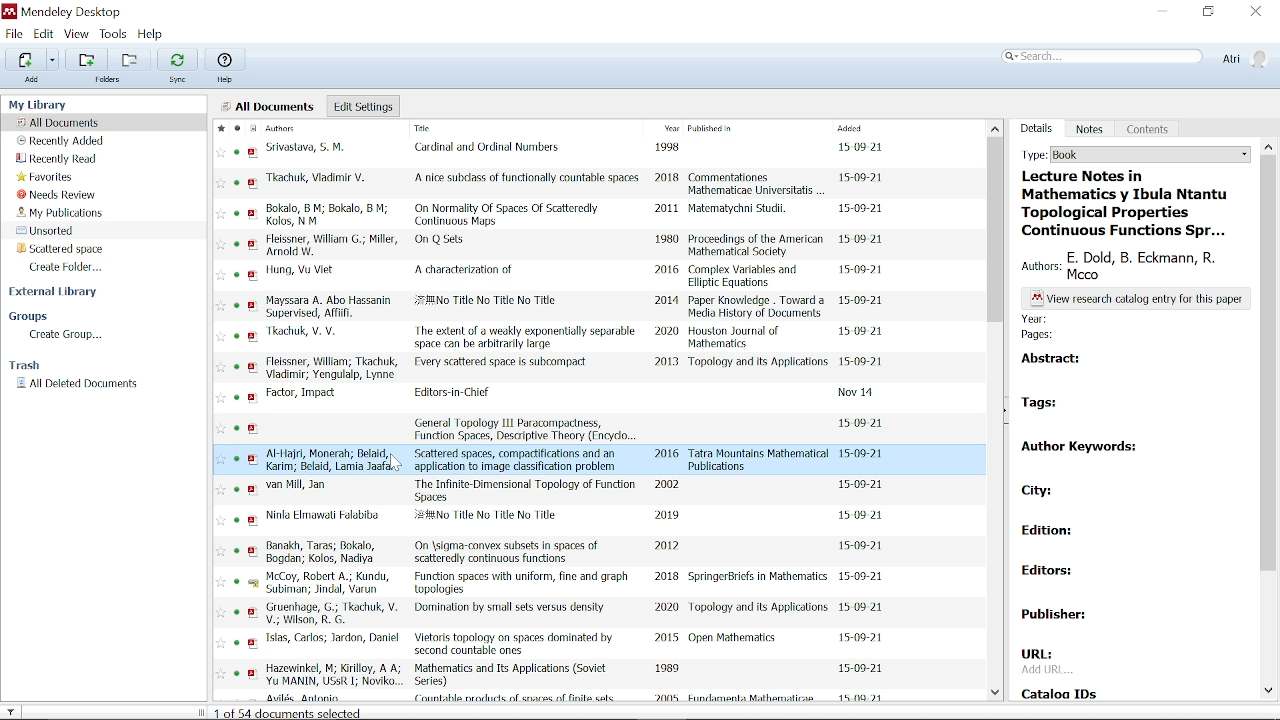  Describe the element at coordinates (861, 517) in the screenshot. I see `date` at that location.